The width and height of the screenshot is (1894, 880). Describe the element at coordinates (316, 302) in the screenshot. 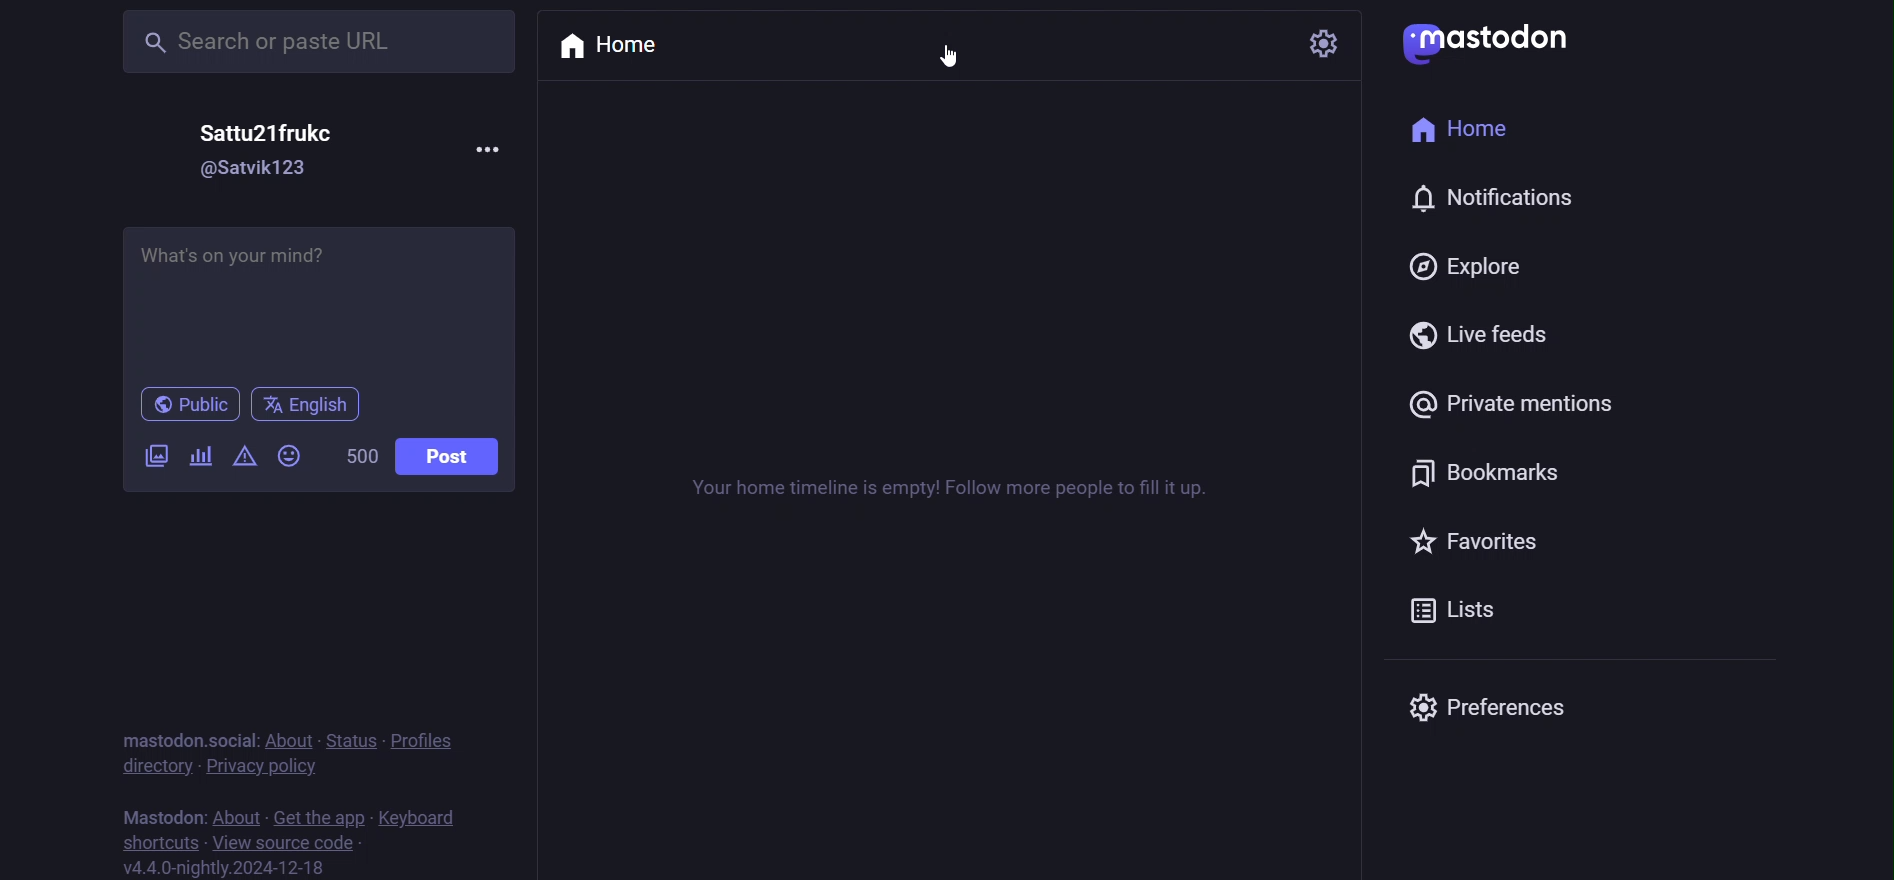

I see `post here` at that location.